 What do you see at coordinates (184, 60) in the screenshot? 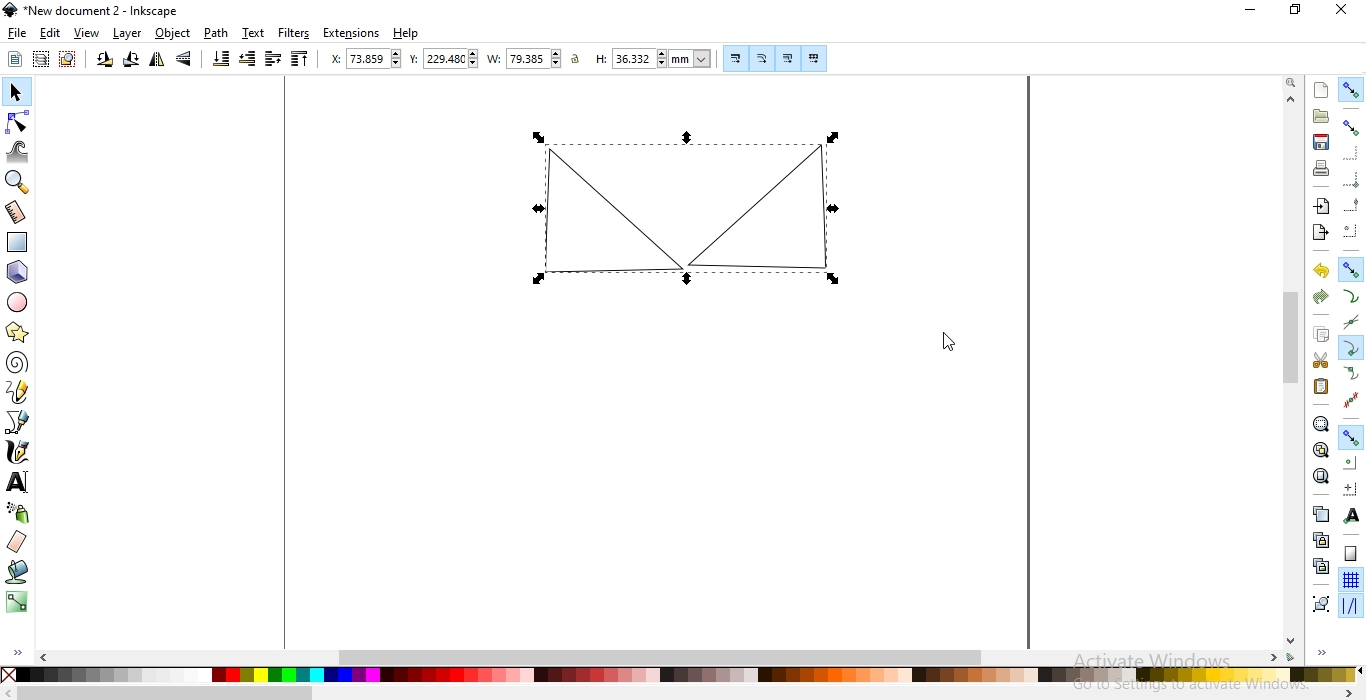
I see `flip vertically` at bounding box center [184, 60].